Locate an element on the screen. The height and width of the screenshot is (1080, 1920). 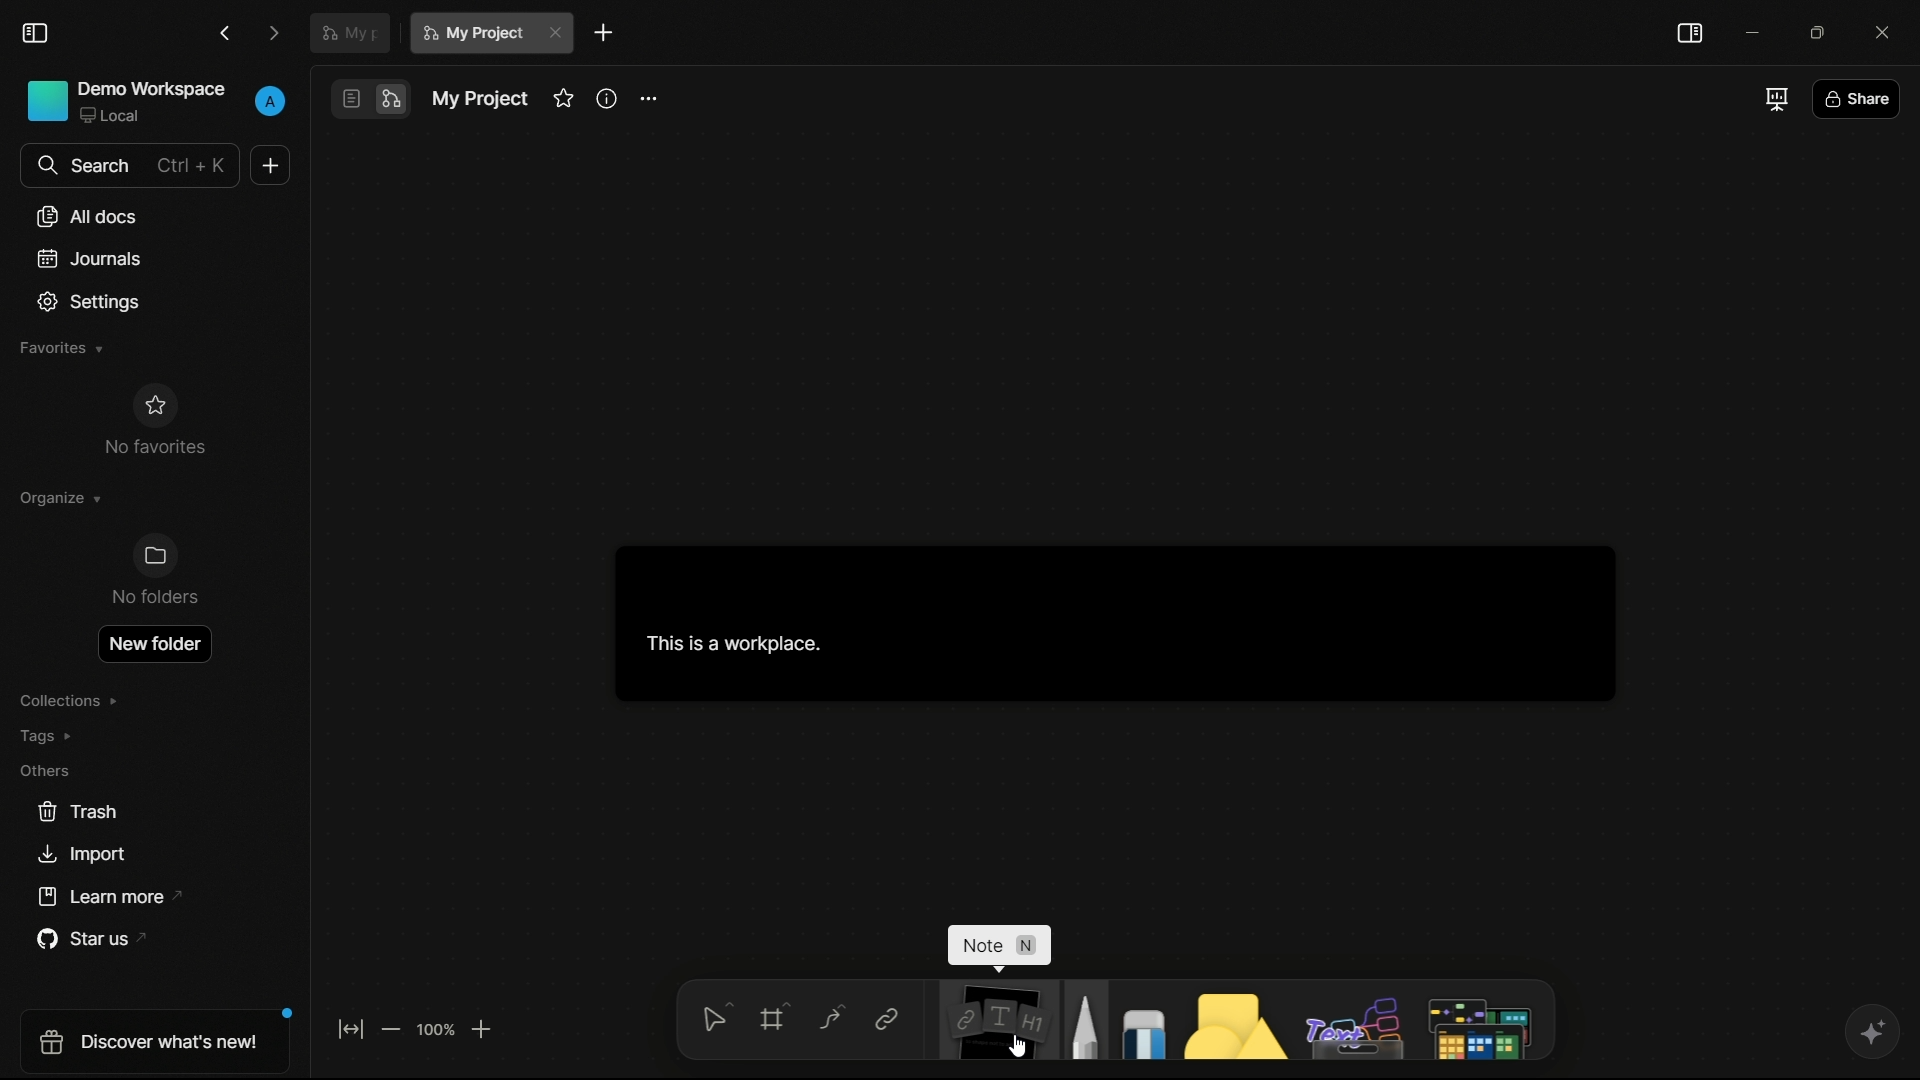
zoom factor is located at coordinates (435, 1031).